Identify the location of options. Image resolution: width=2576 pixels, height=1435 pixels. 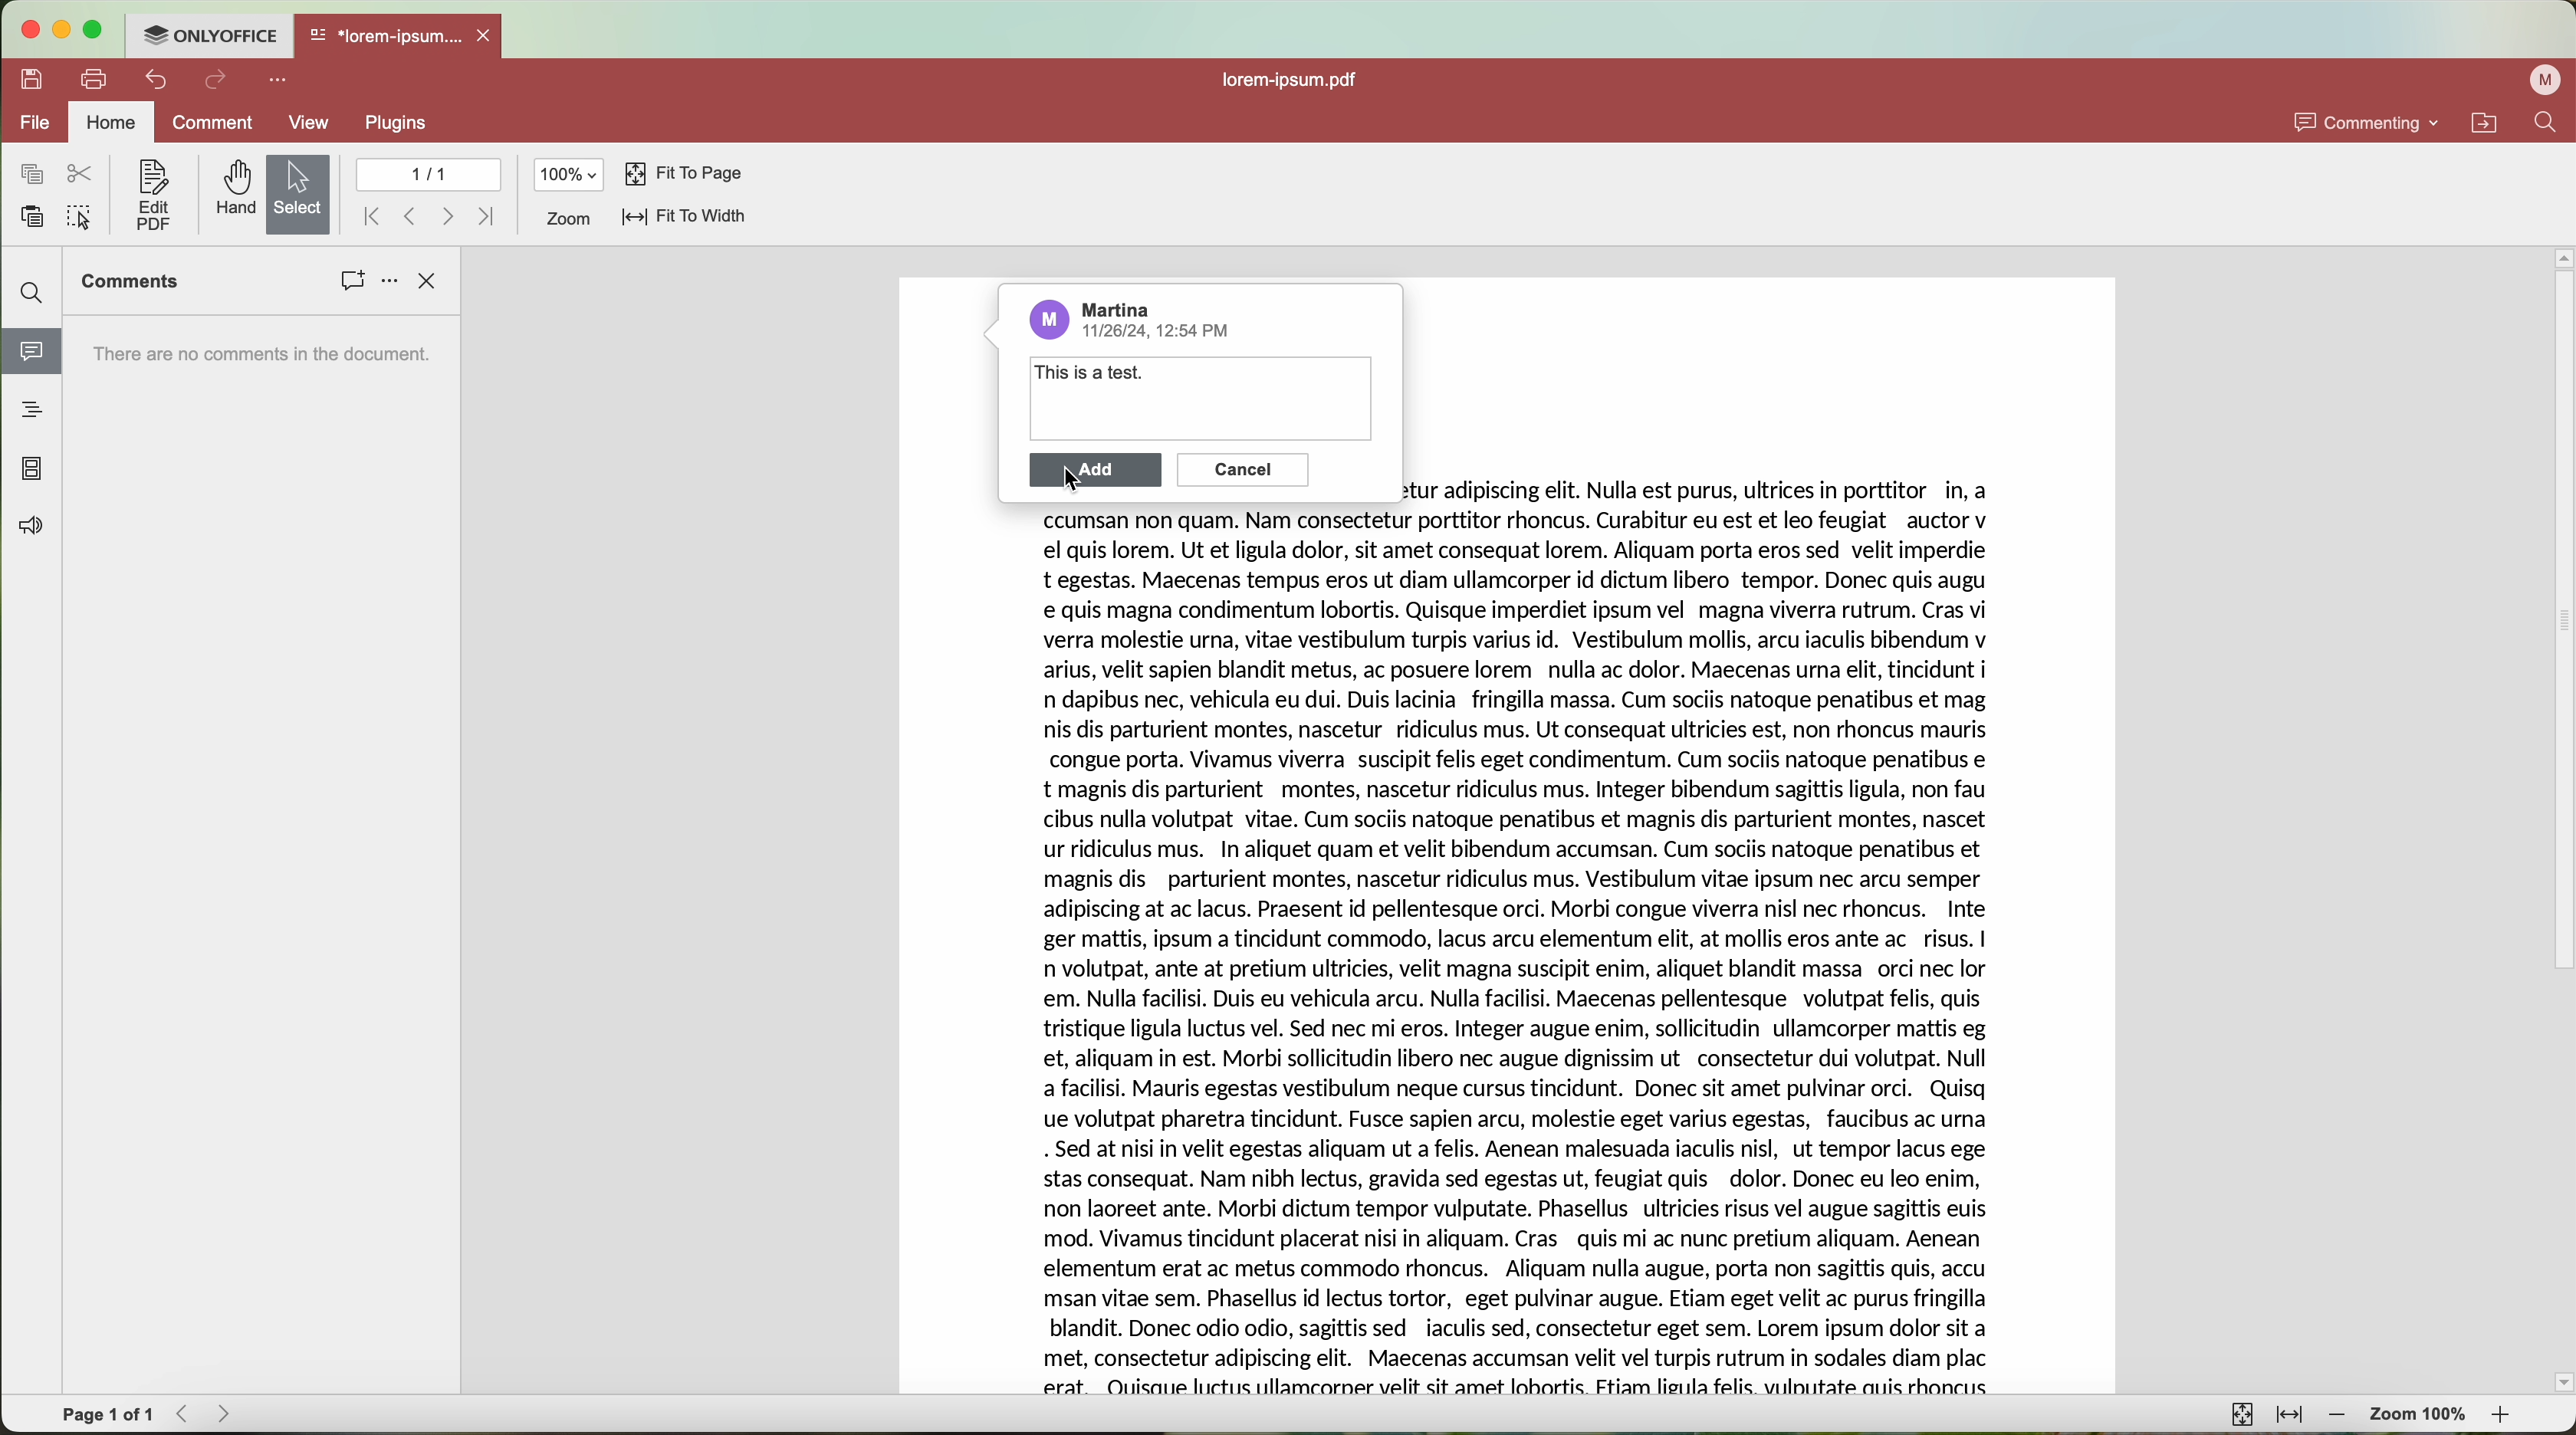
(389, 283).